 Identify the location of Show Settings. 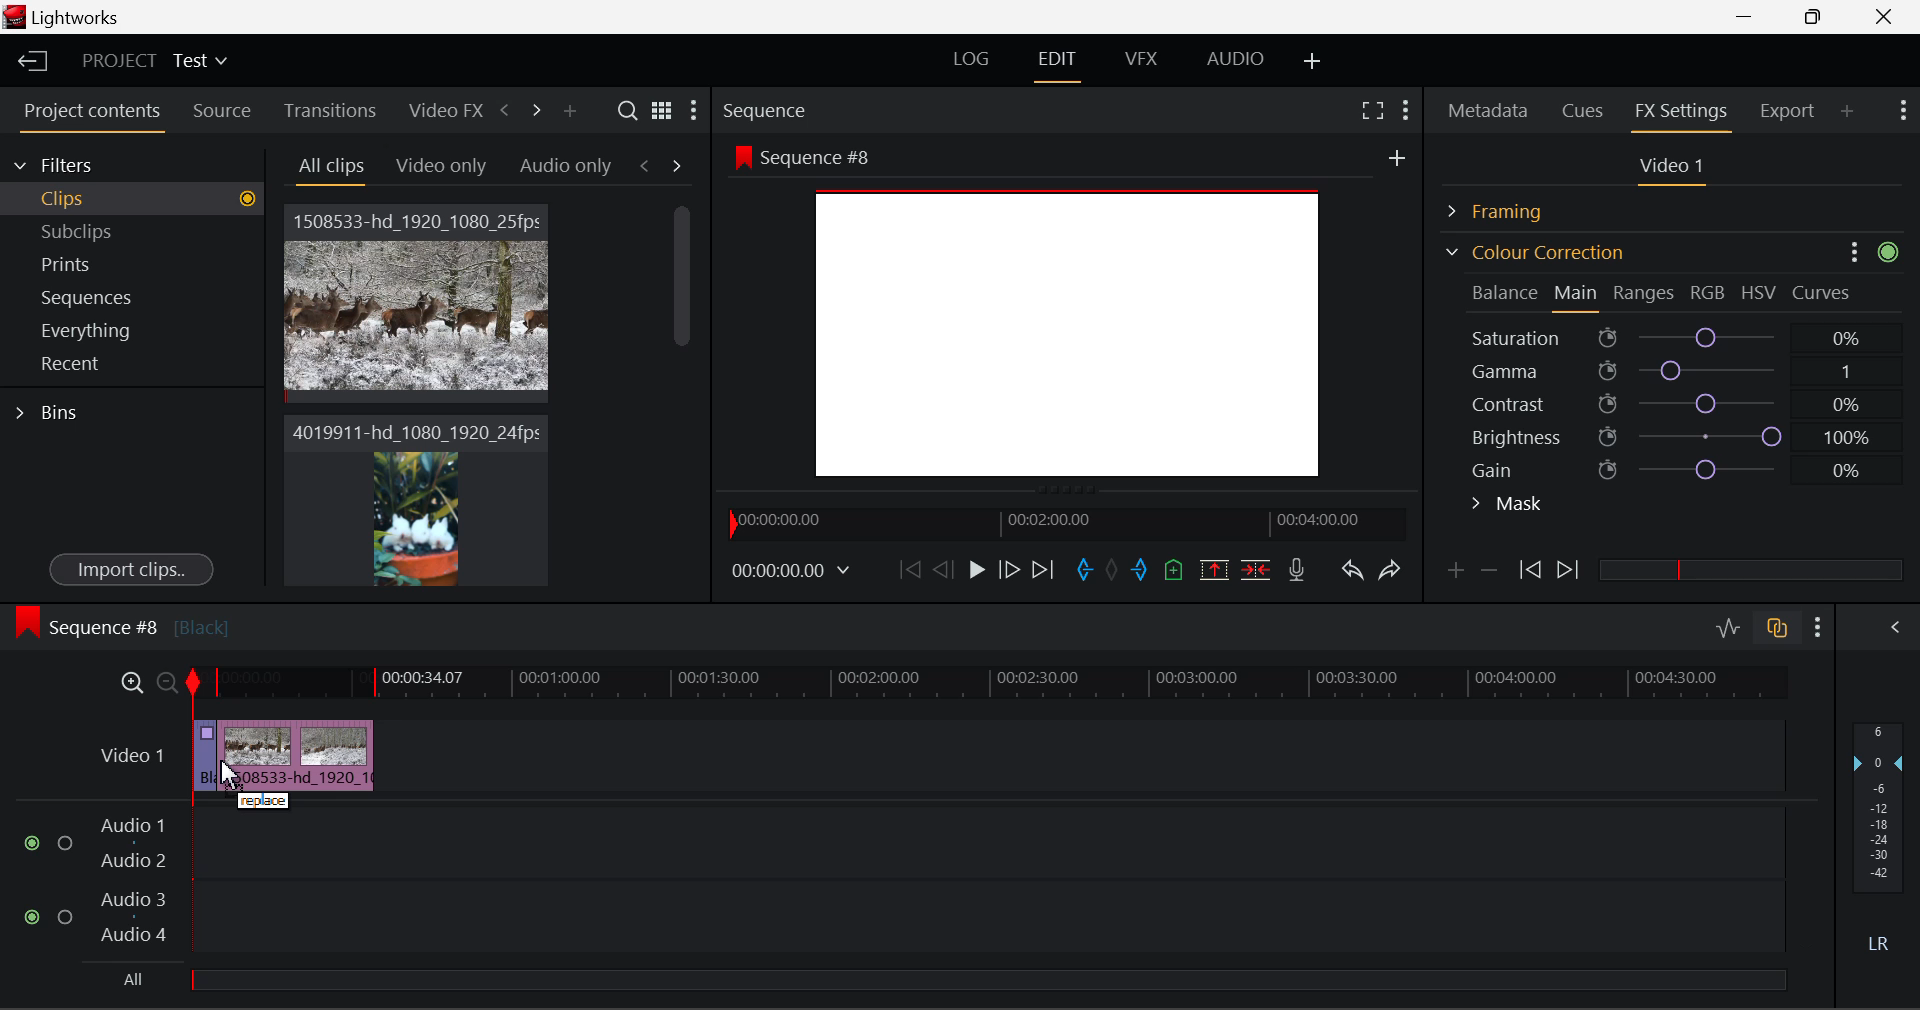
(1404, 107).